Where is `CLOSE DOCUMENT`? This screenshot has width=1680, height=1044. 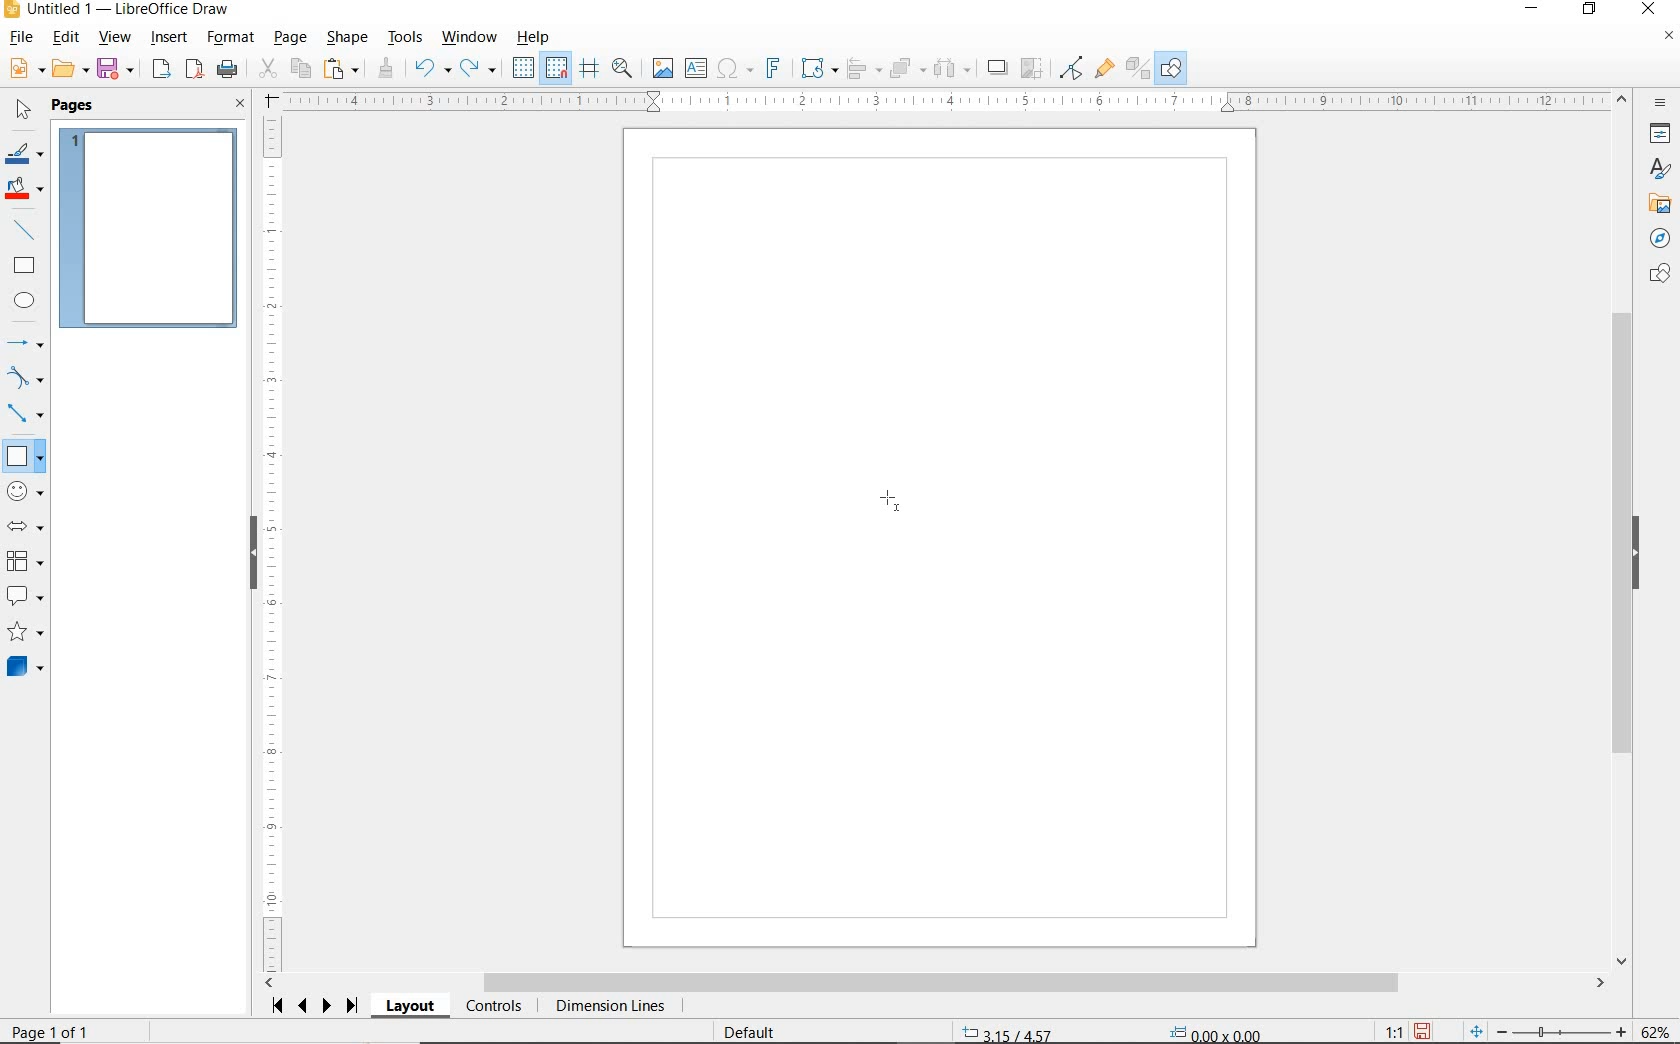
CLOSE DOCUMENT is located at coordinates (1668, 37).